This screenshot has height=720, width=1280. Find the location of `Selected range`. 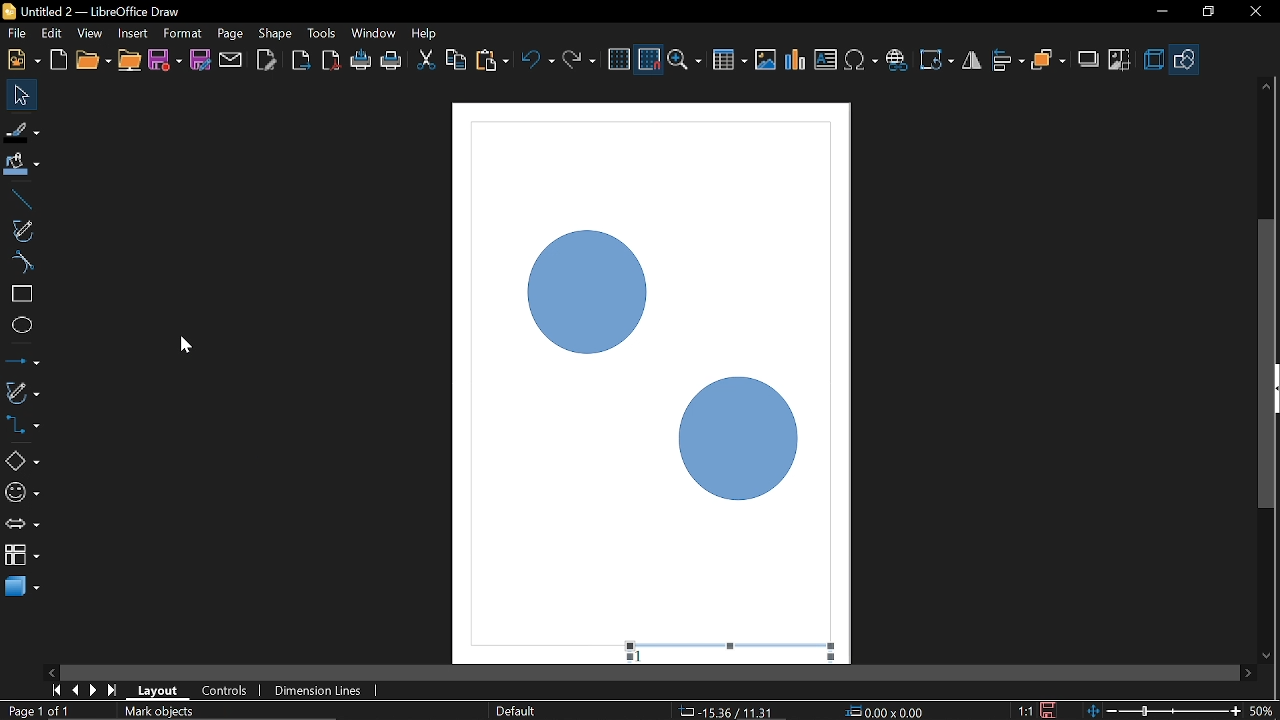

Selected range is located at coordinates (757, 650).